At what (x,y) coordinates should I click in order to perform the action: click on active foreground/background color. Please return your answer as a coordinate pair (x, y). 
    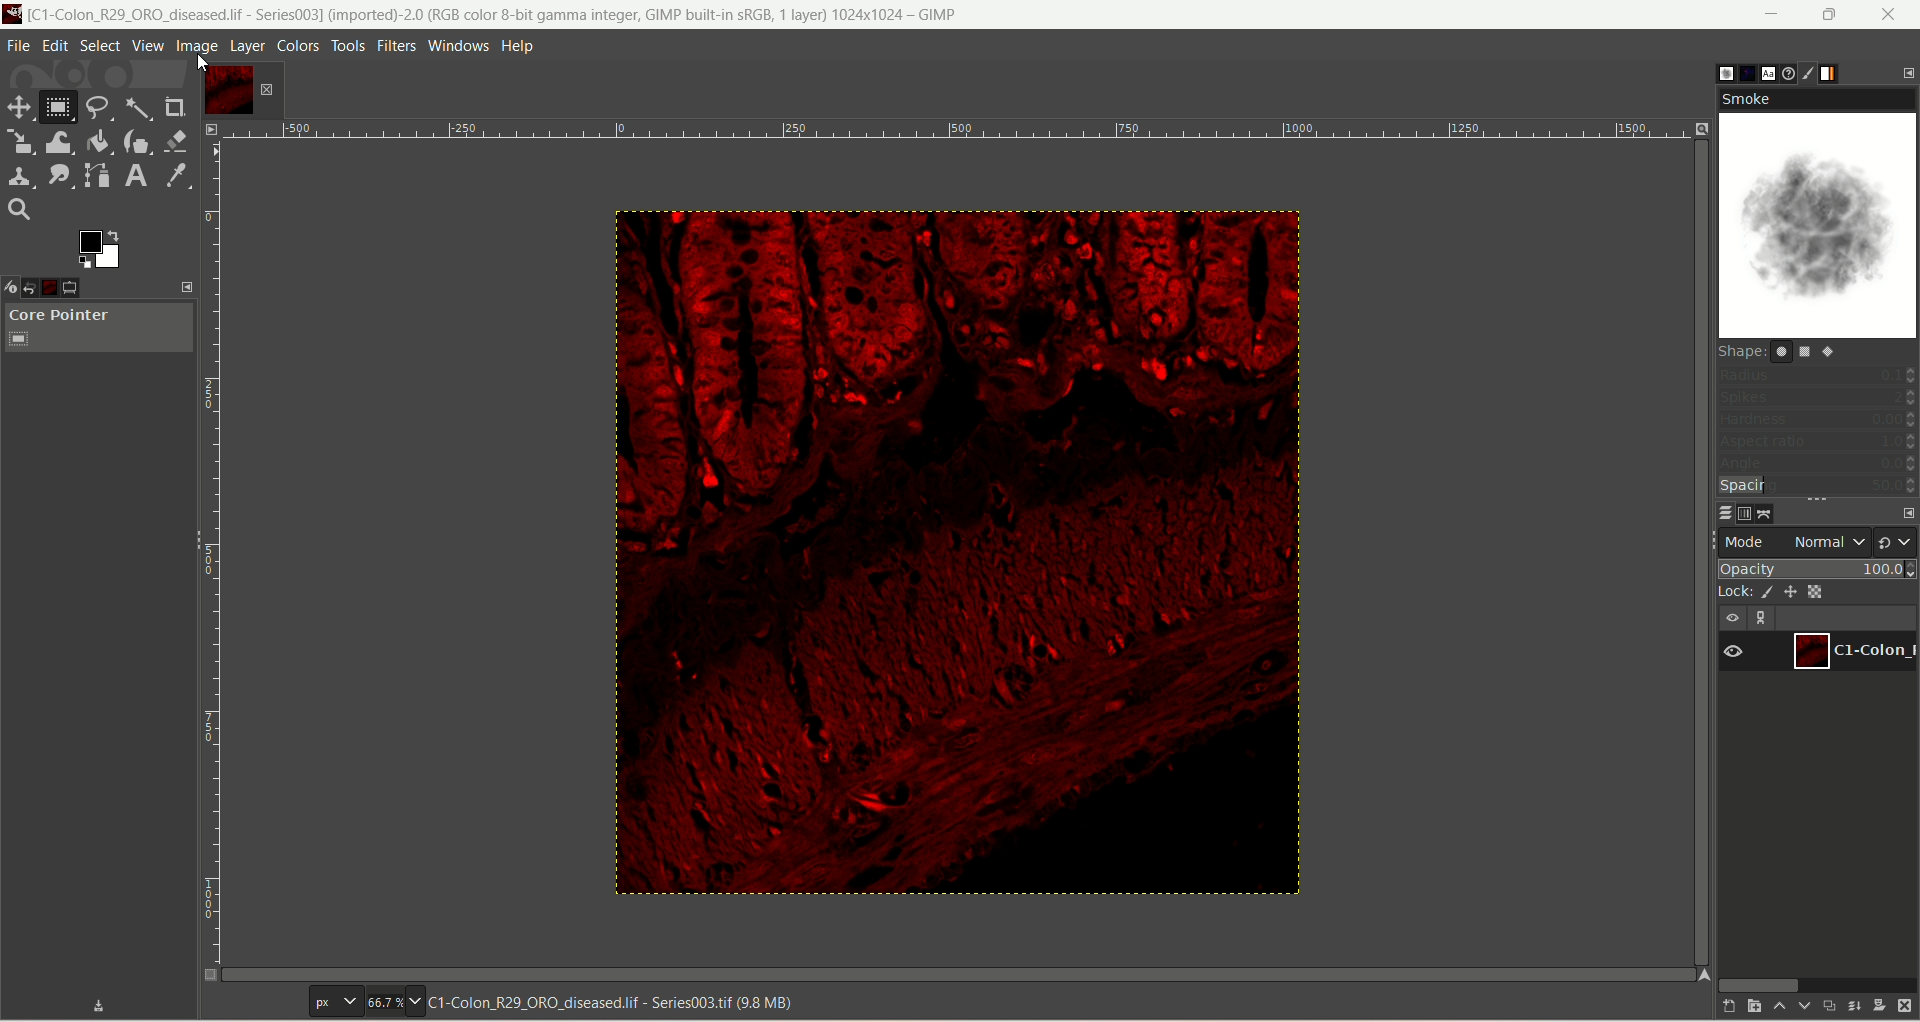
    Looking at the image, I should click on (100, 249).